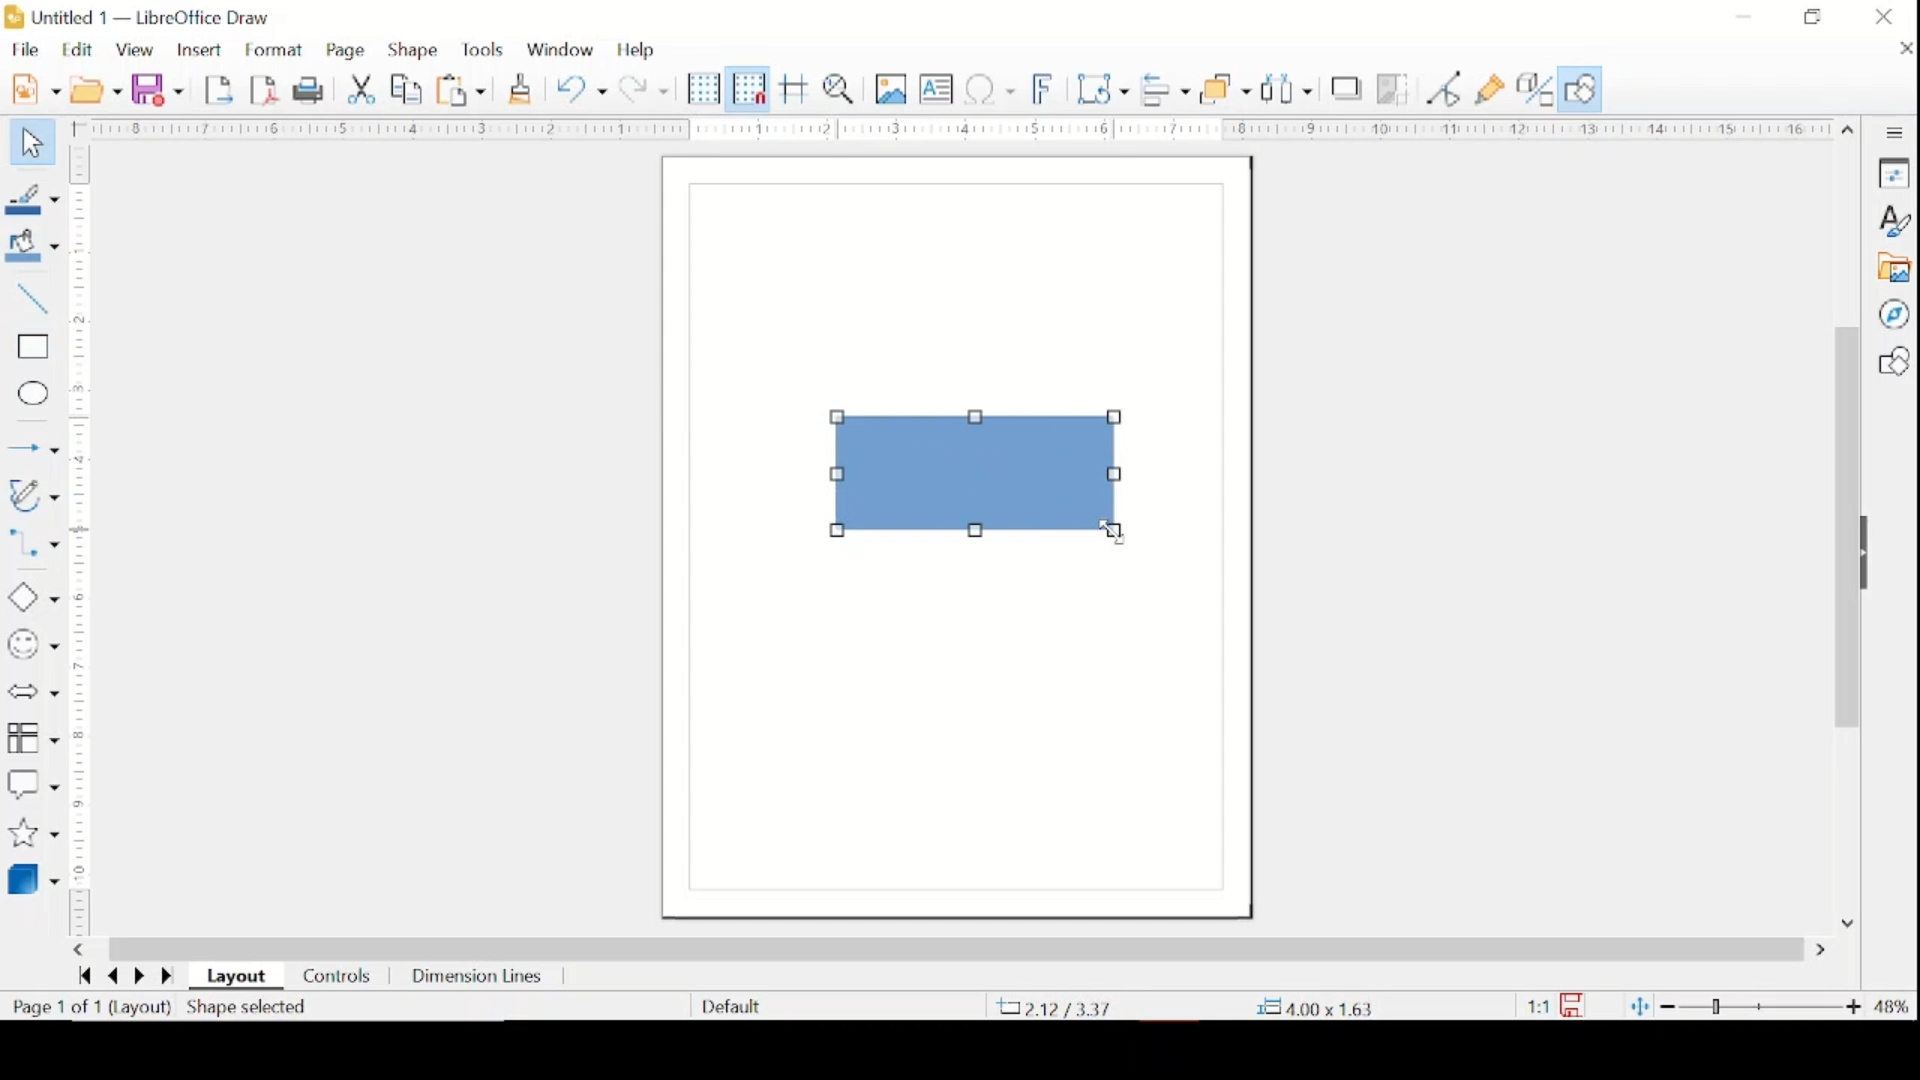  What do you see at coordinates (1812, 16) in the screenshot?
I see `restore down` at bounding box center [1812, 16].